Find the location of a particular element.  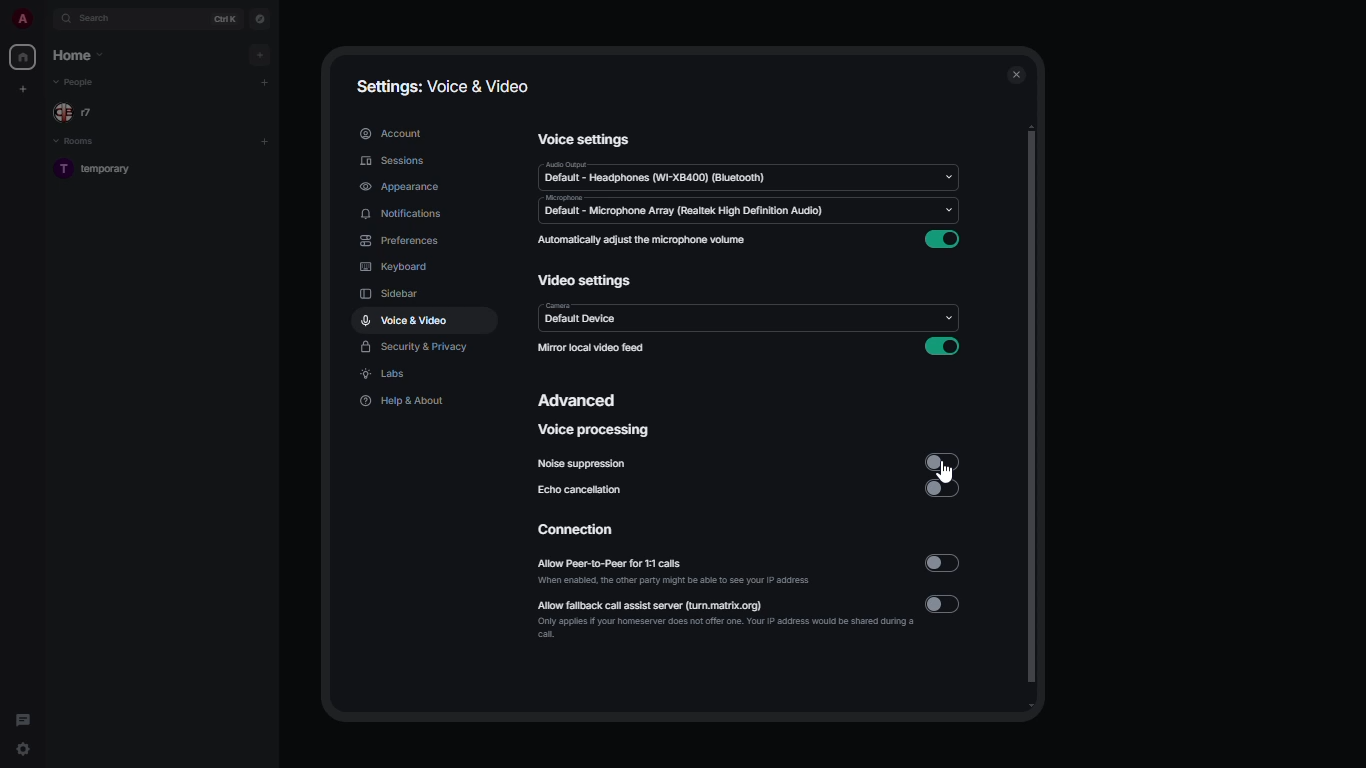

mirror local video feed is located at coordinates (594, 348).